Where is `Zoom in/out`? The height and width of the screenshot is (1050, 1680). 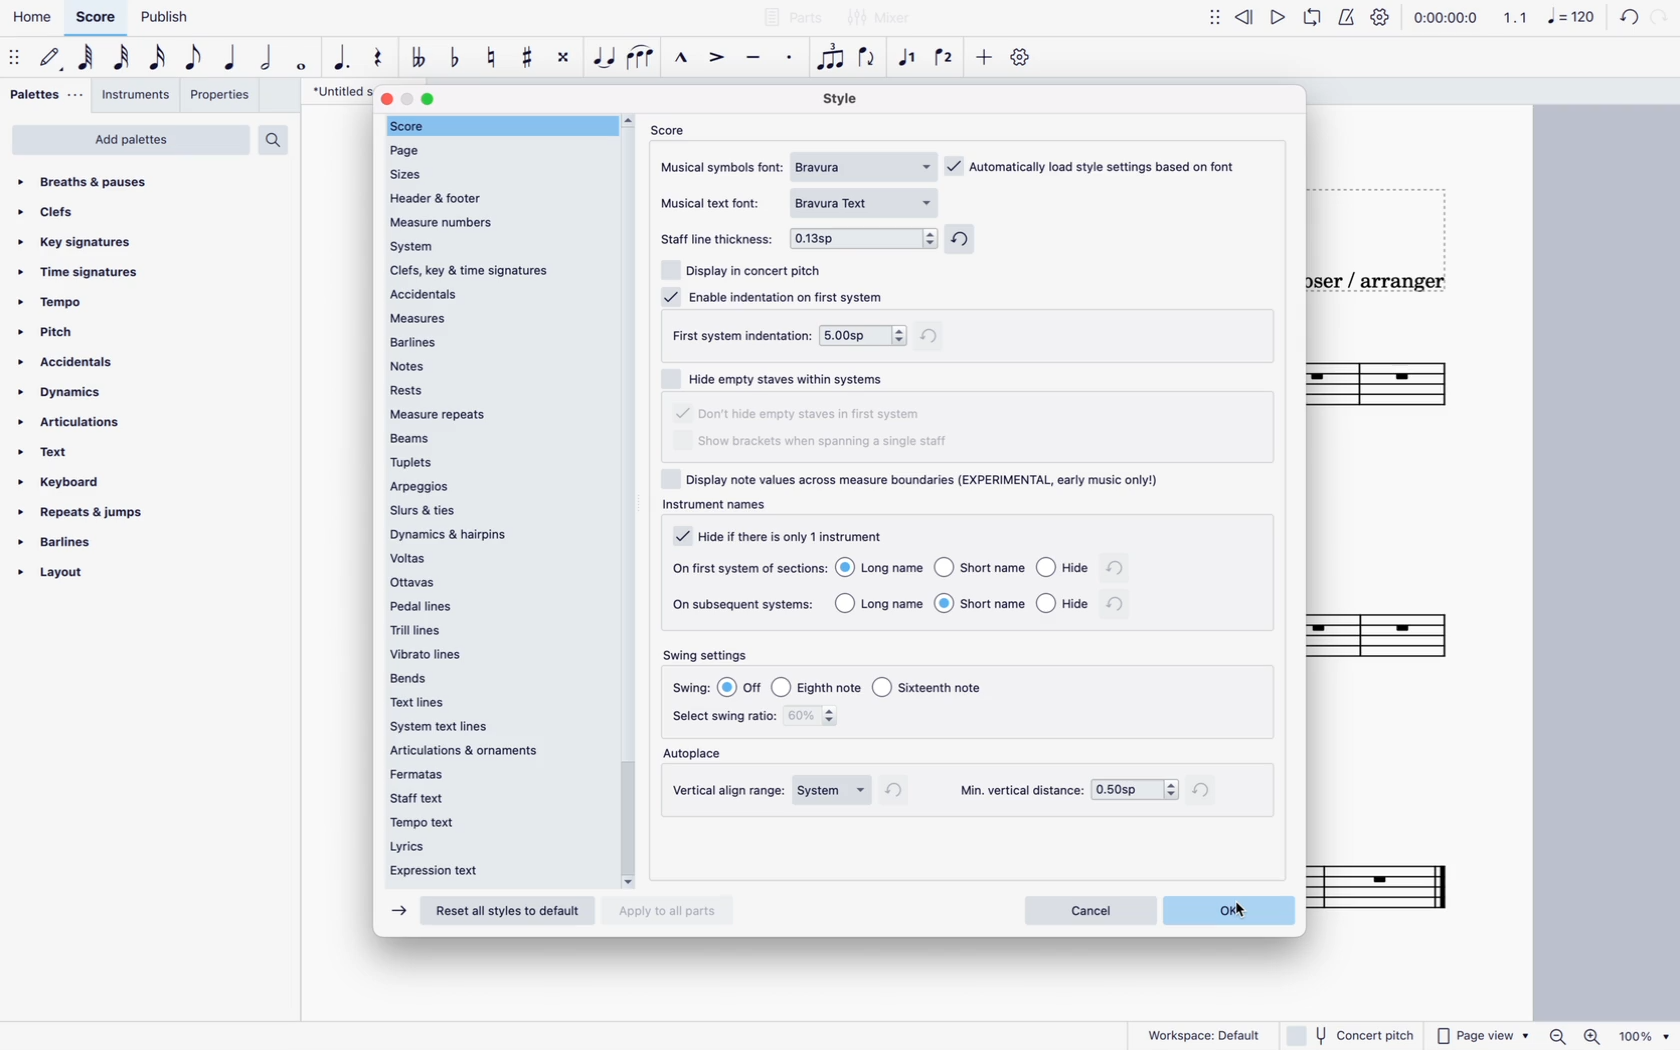 Zoom in/out is located at coordinates (1572, 1036).